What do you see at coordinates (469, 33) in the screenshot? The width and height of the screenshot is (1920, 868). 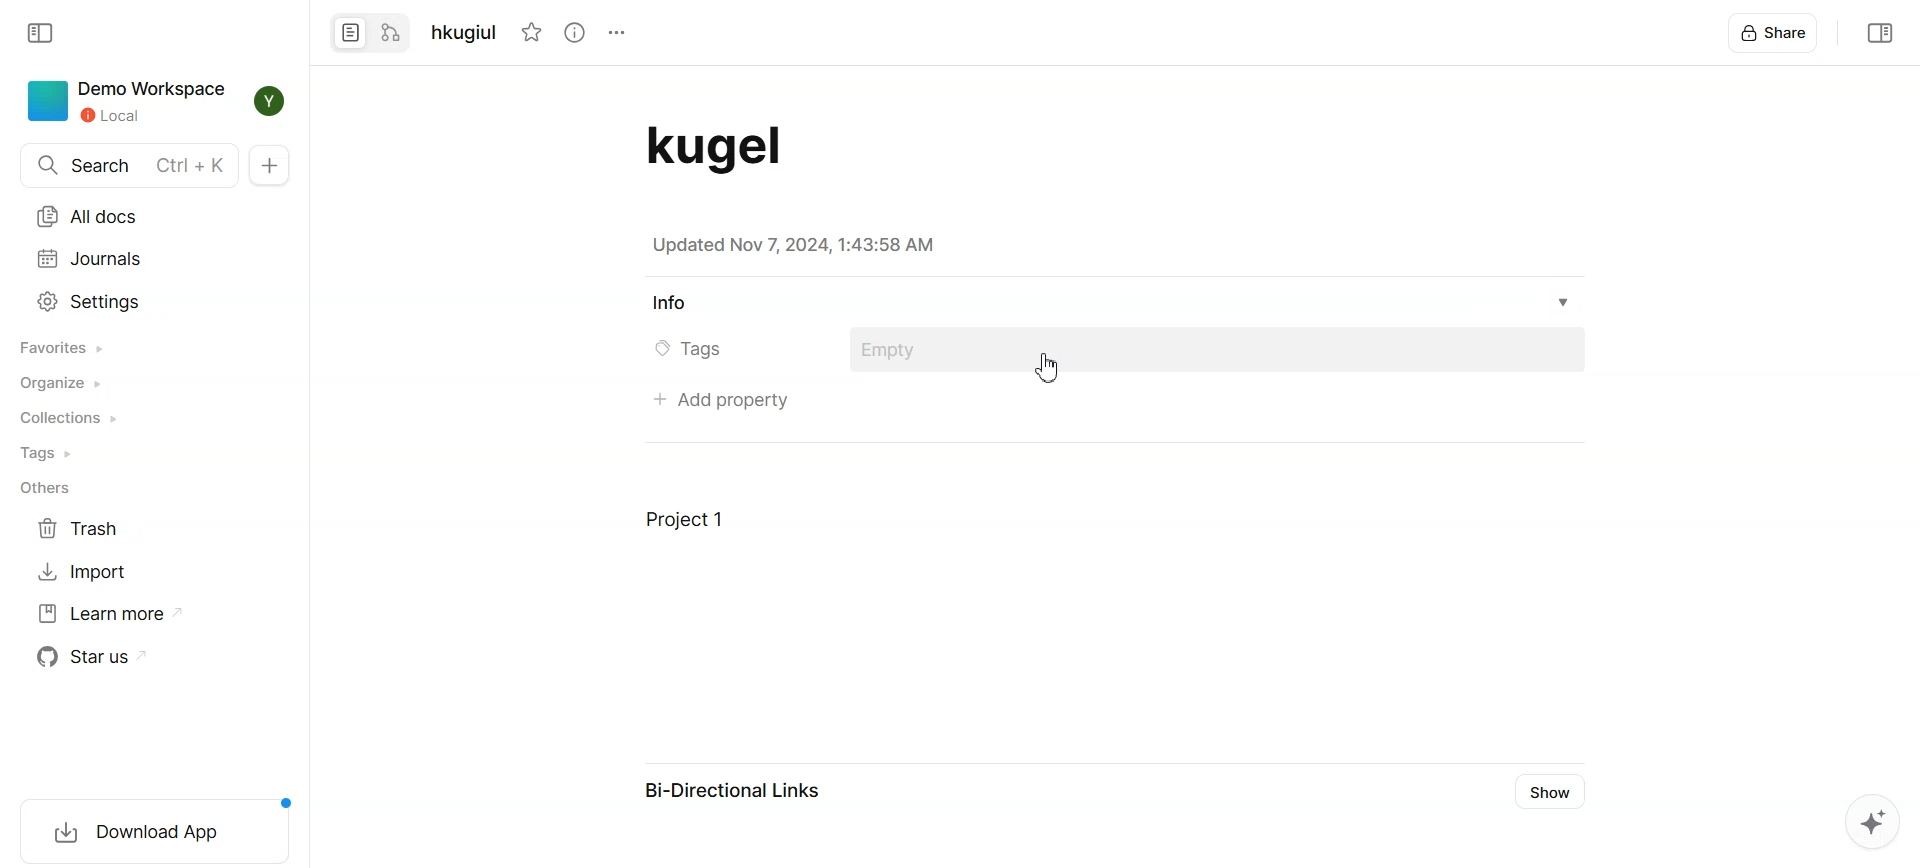 I see `hkugiul` at bounding box center [469, 33].